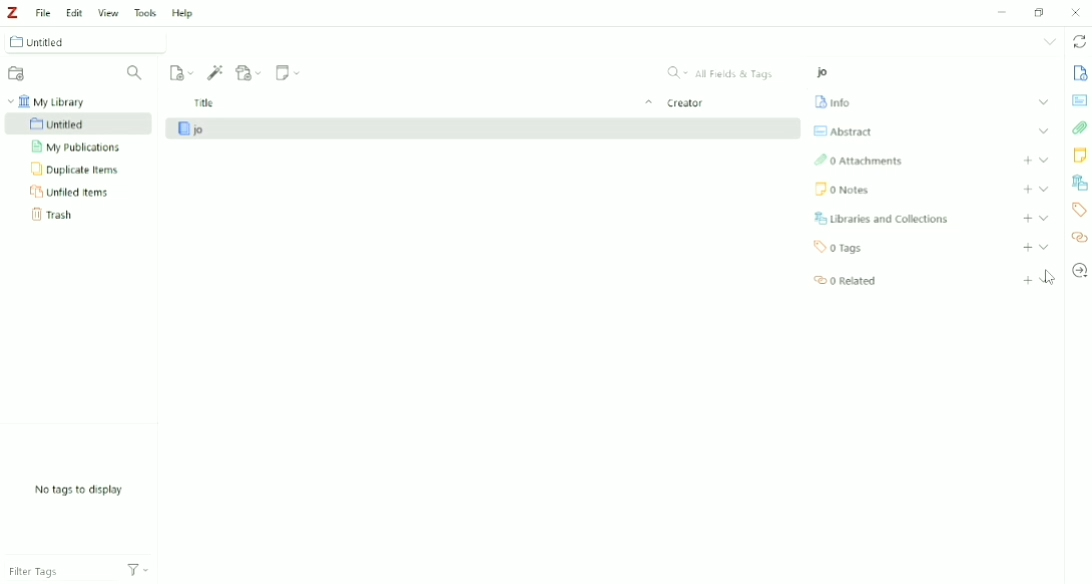 This screenshot has width=1092, height=584. Describe the element at coordinates (1045, 101) in the screenshot. I see `Expand section` at that location.